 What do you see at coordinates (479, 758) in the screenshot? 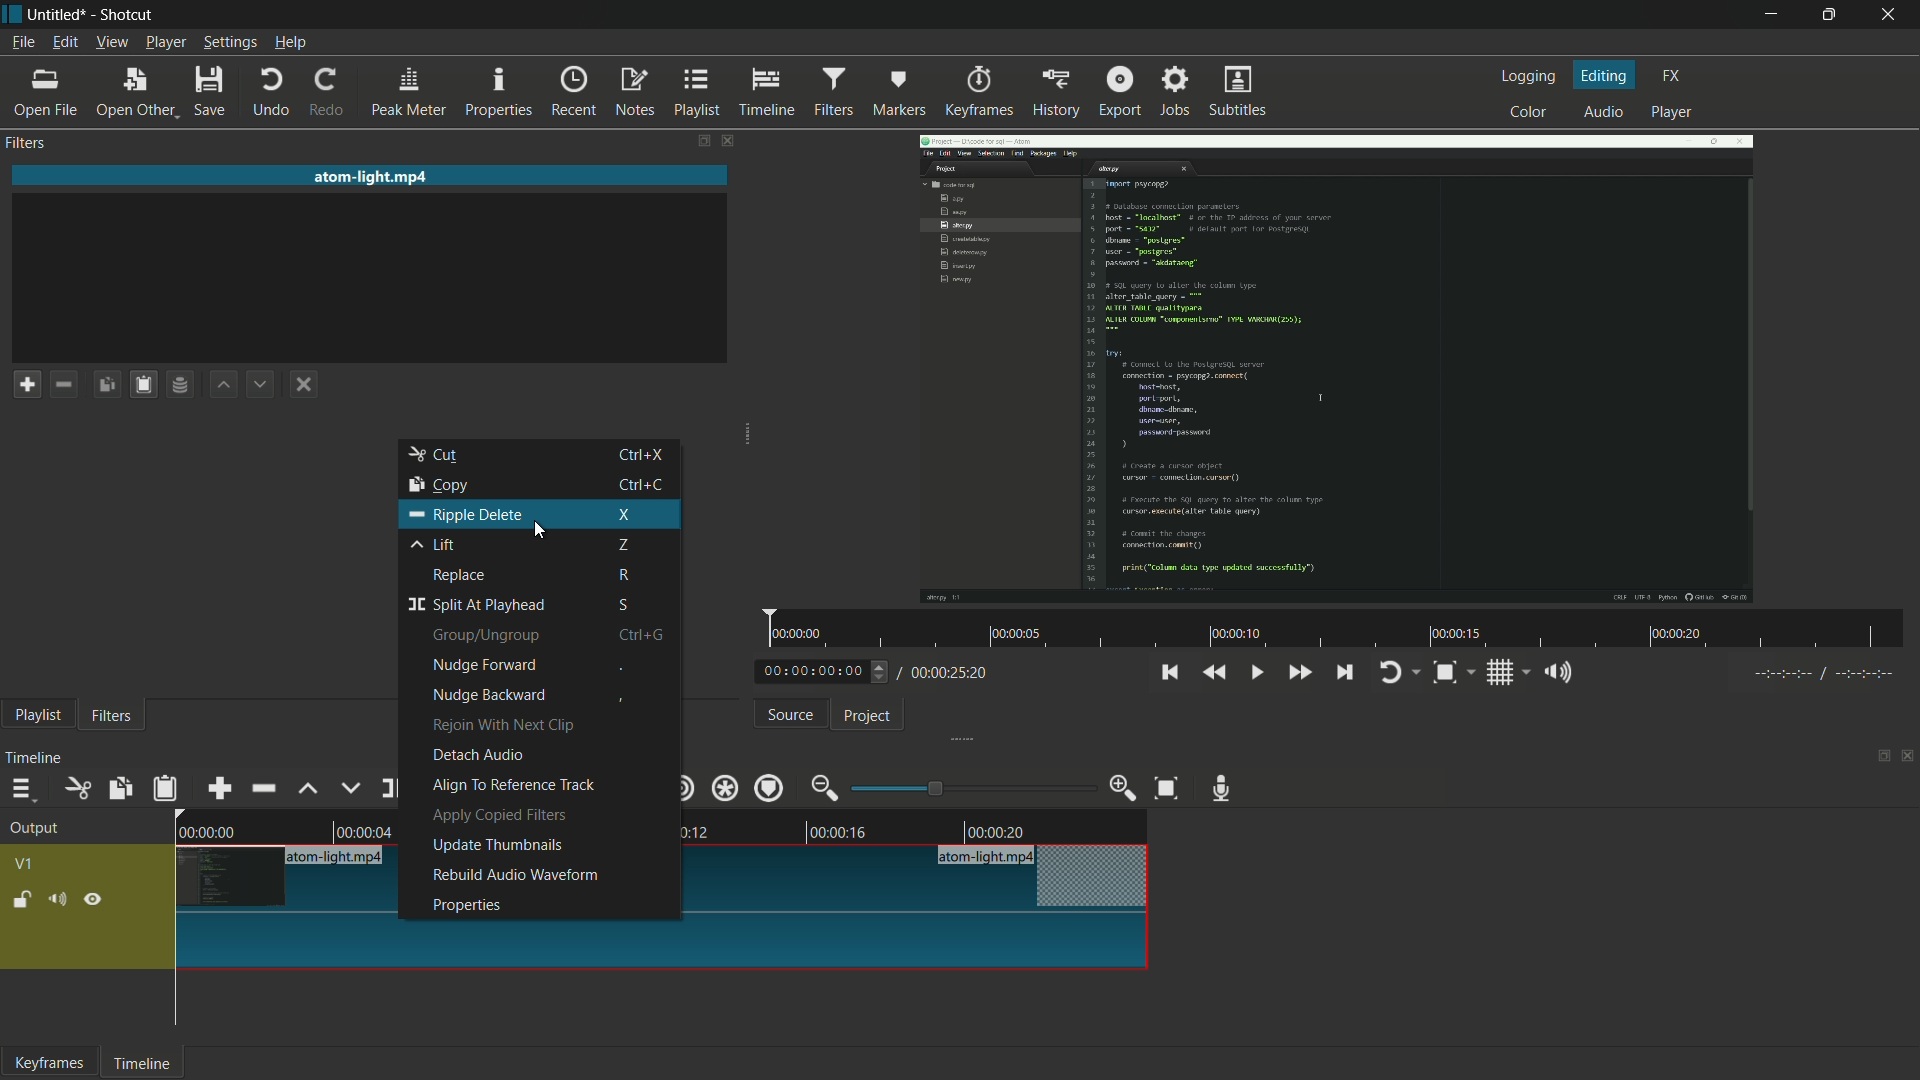
I see `detach audio` at bounding box center [479, 758].